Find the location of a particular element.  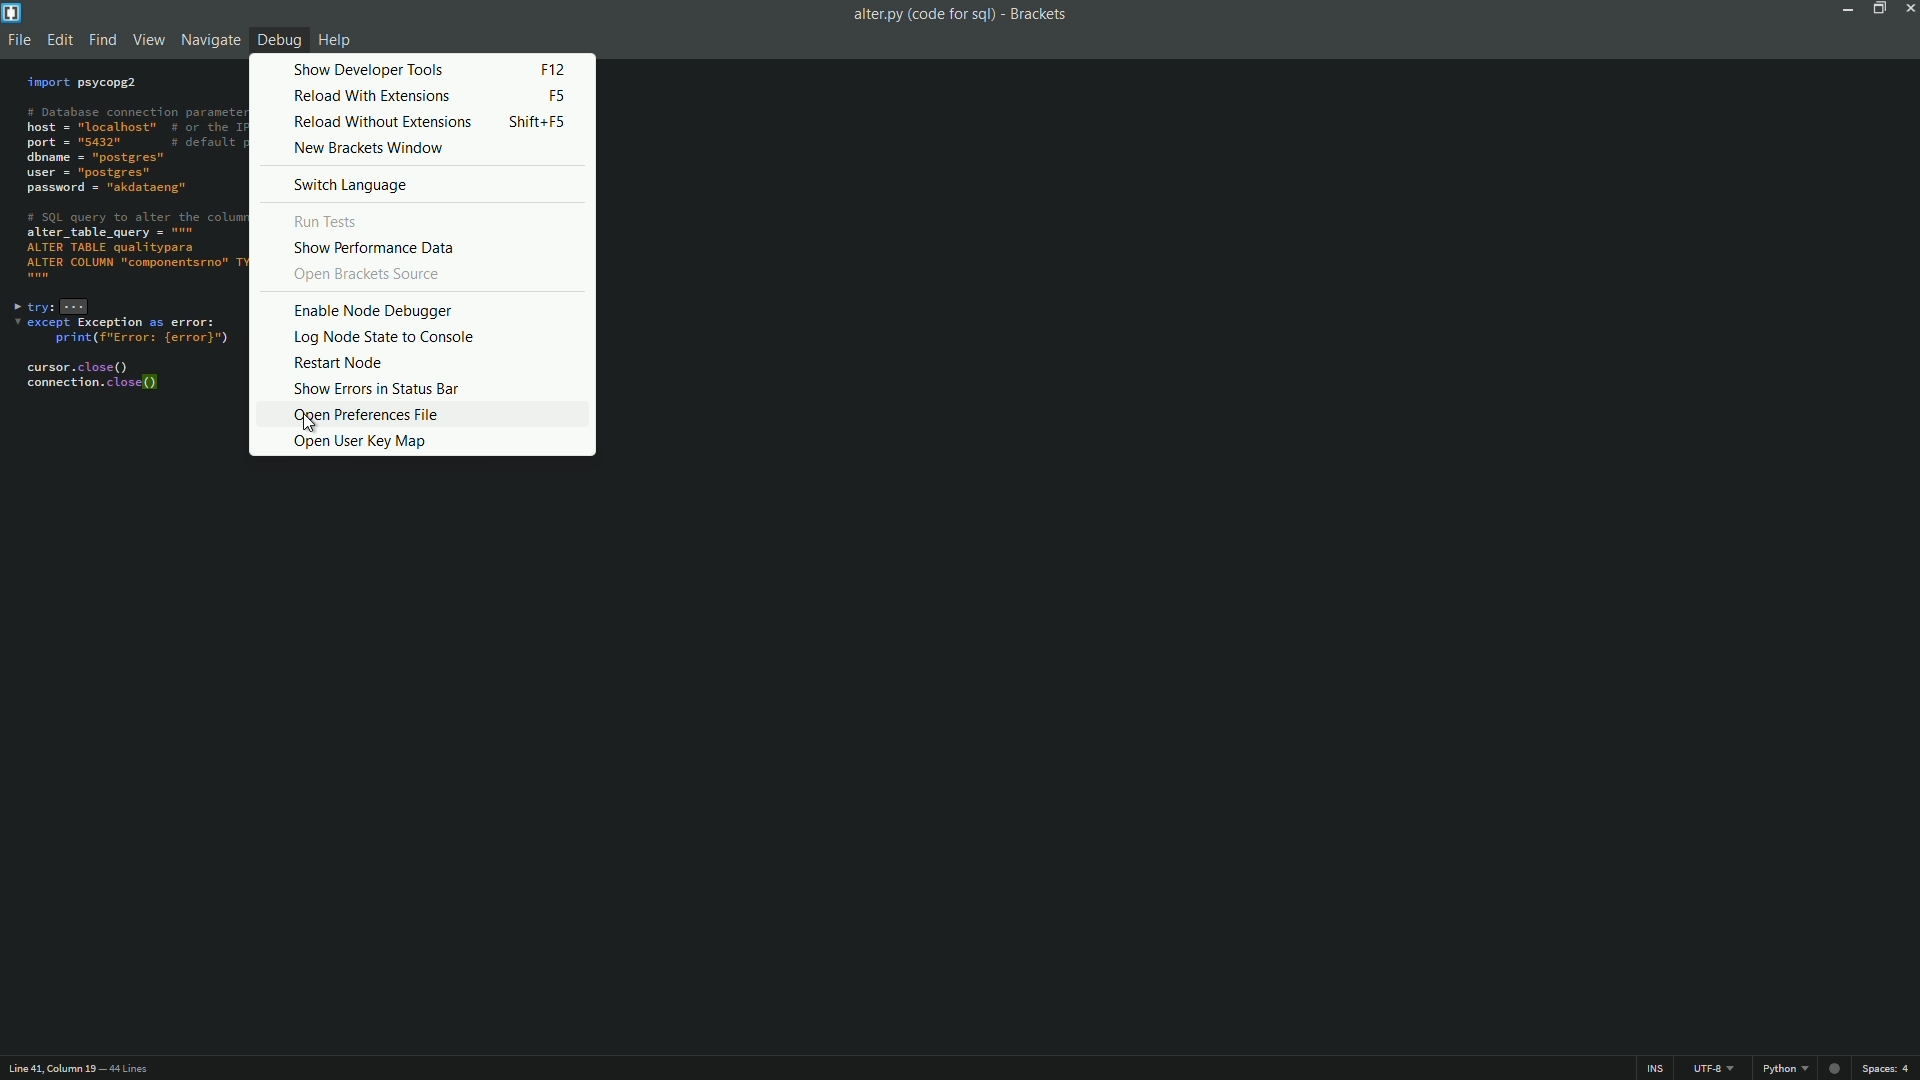

Find menu is located at coordinates (101, 41).